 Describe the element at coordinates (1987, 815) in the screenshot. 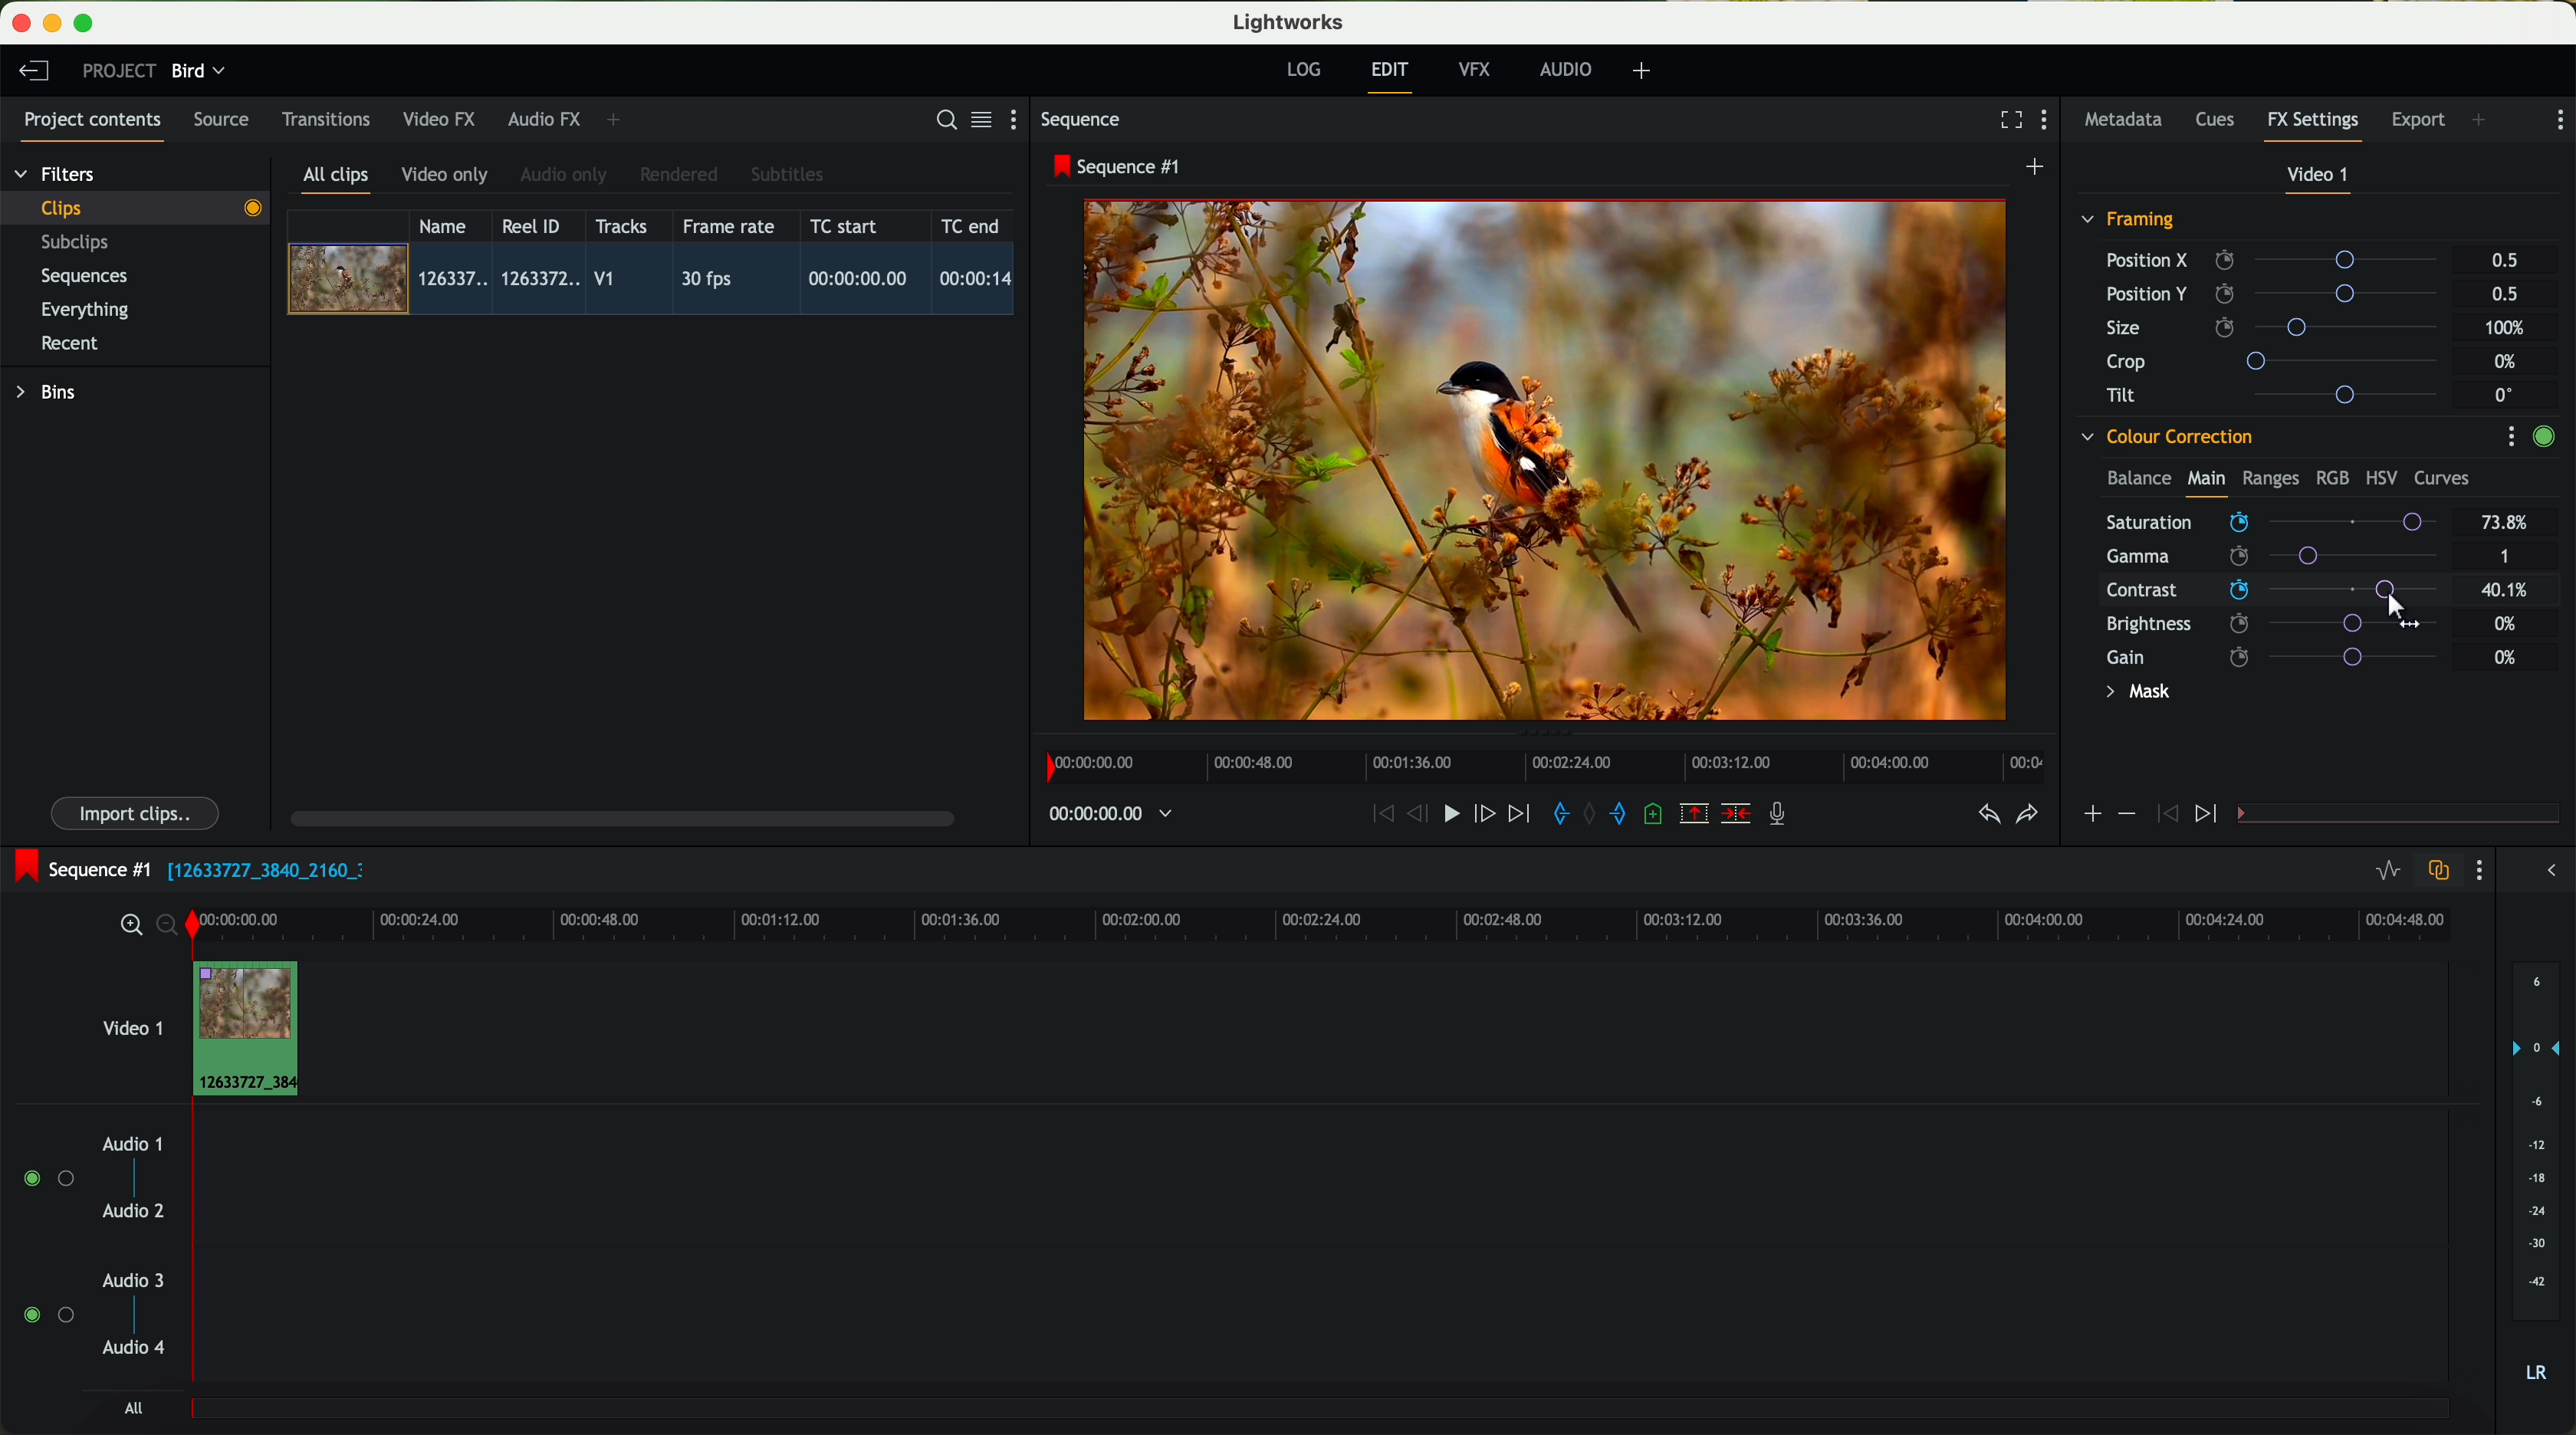

I see `undo` at that location.